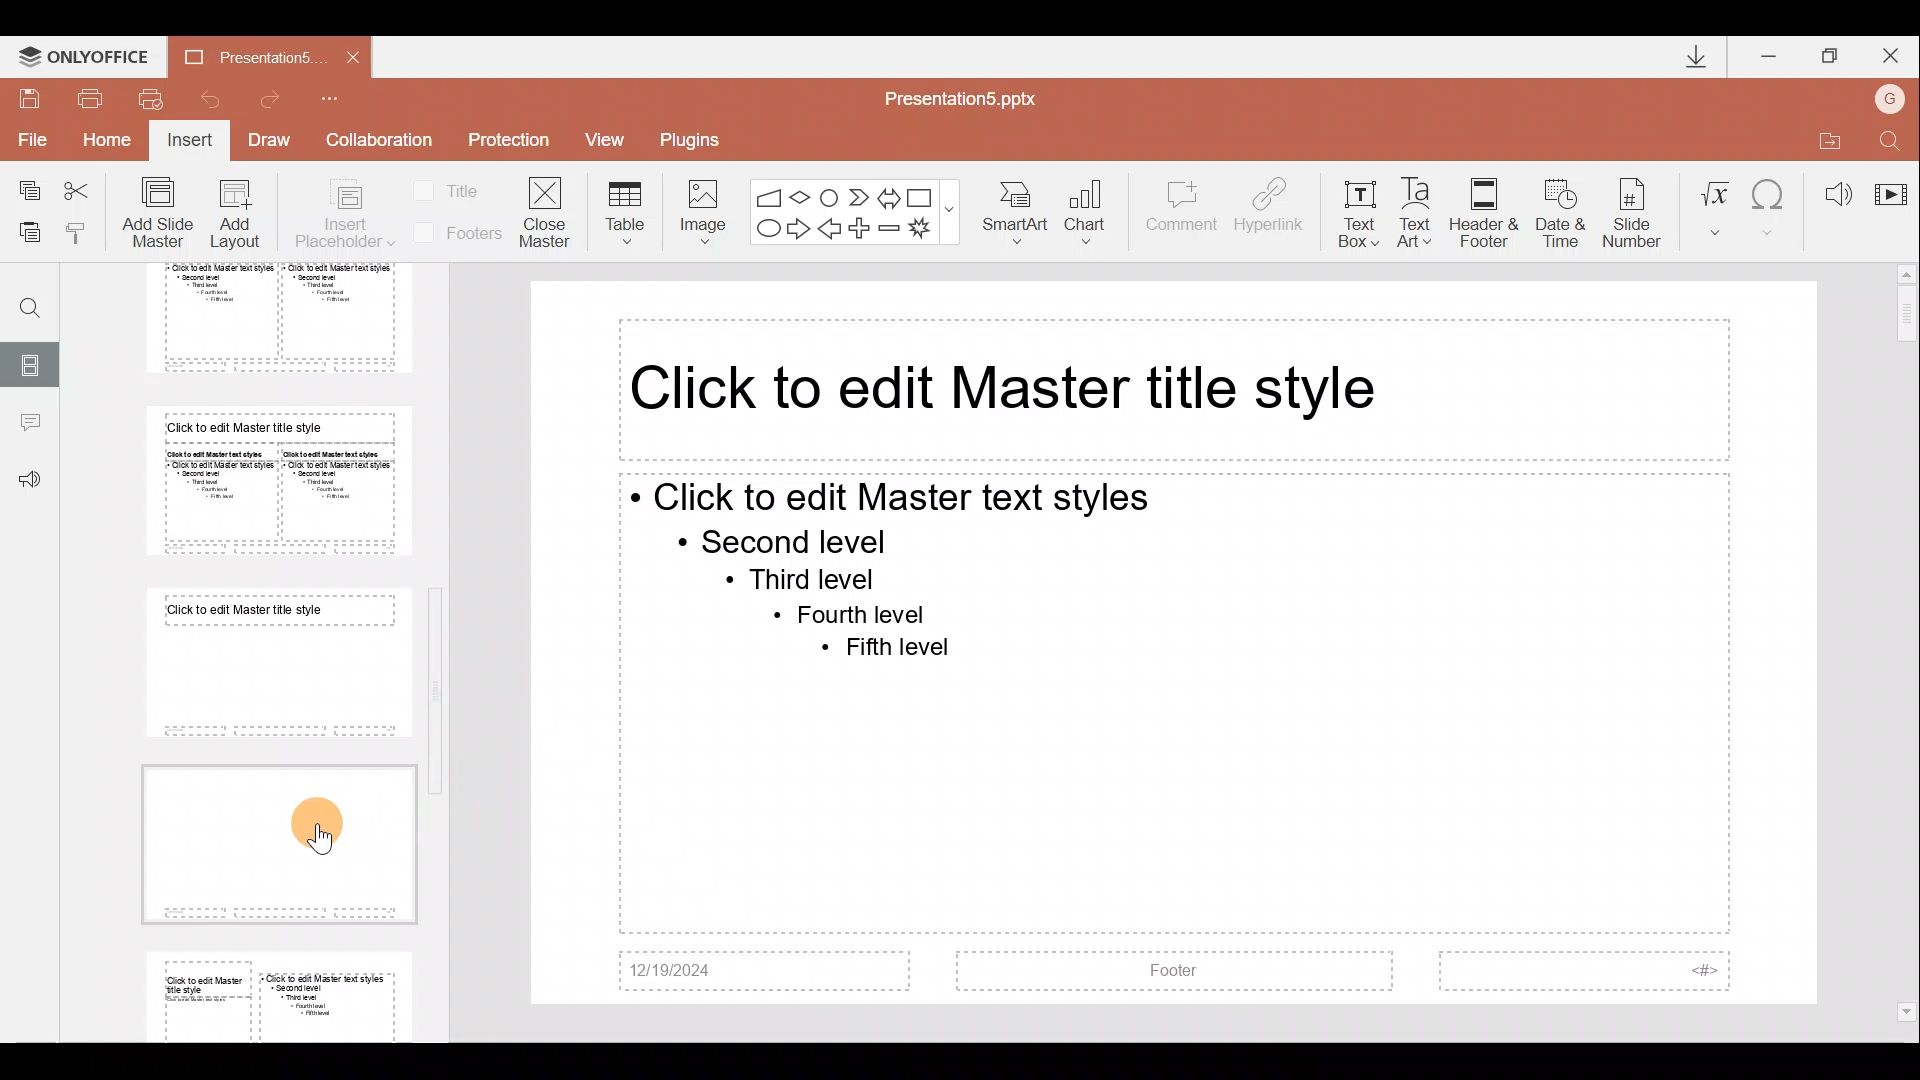  What do you see at coordinates (30, 96) in the screenshot?
I see `Save` at bounding box center [30, 96].